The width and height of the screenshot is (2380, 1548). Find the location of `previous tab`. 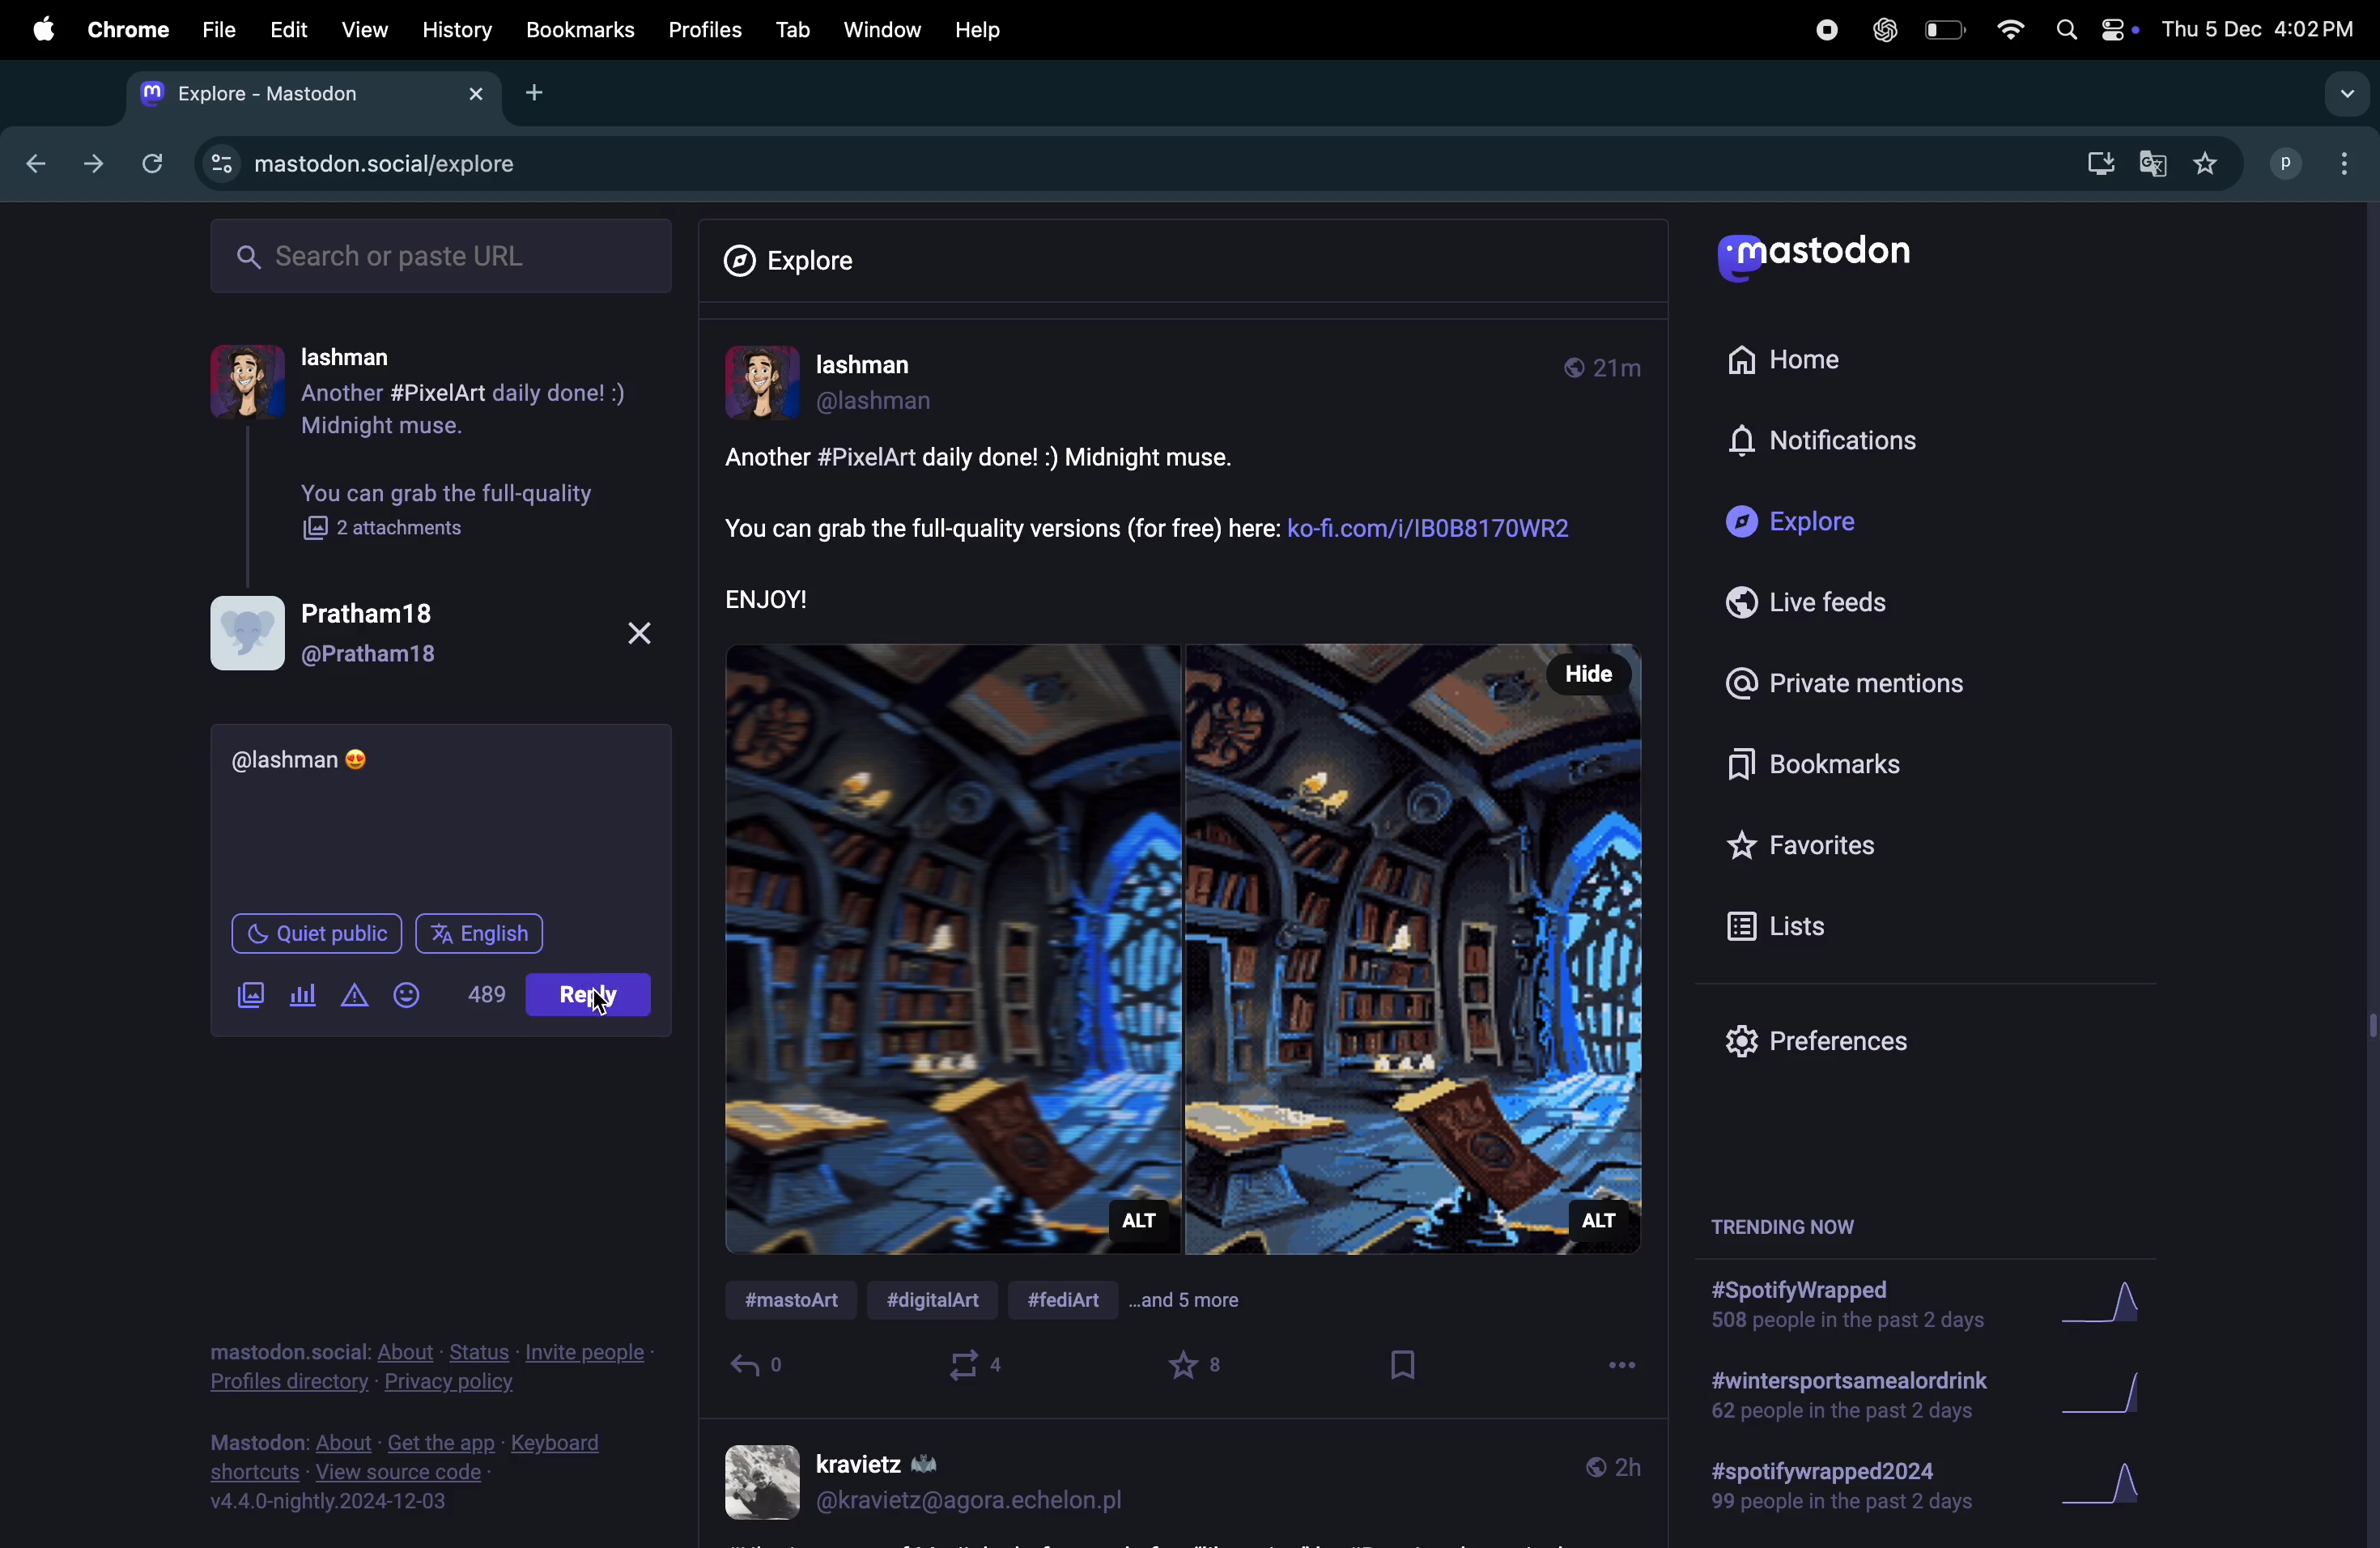

previous tab is located at coordinates (30, 166).